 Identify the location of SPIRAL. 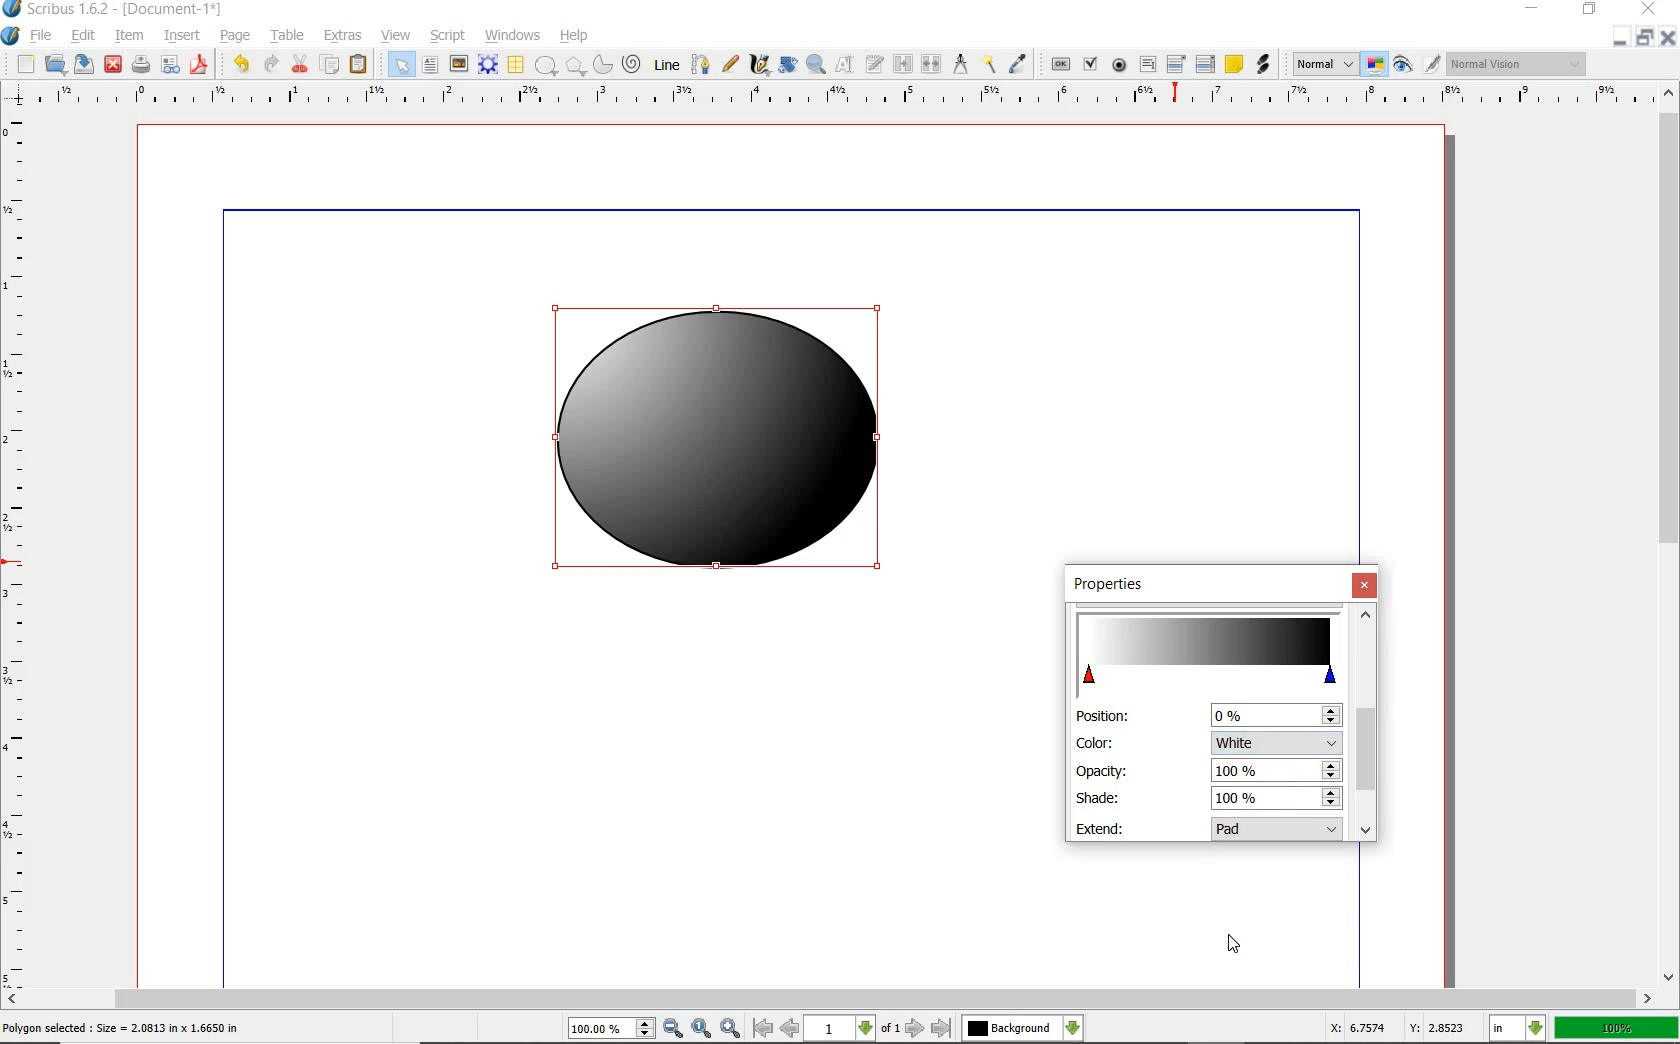
(630, 65).